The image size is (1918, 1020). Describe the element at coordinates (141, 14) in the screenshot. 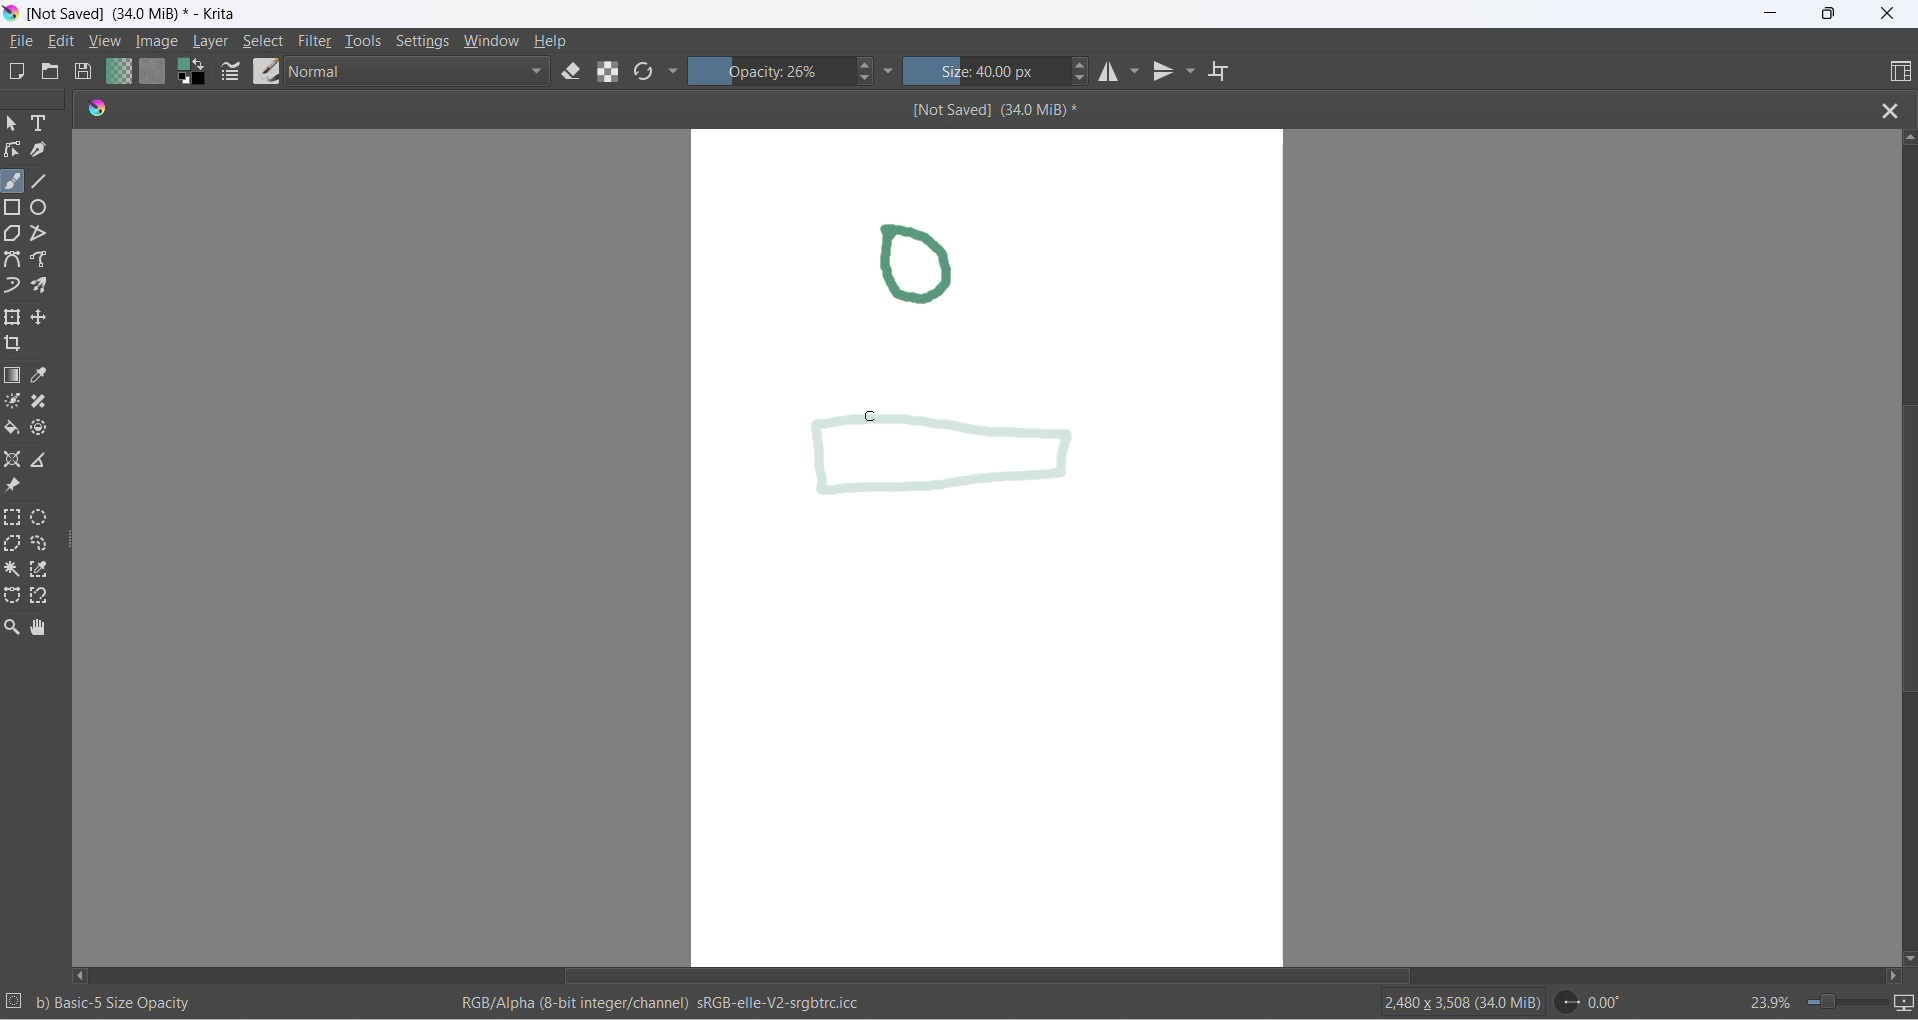

I see `[Not Saved] (340 MiB)* - Krita` at that location.